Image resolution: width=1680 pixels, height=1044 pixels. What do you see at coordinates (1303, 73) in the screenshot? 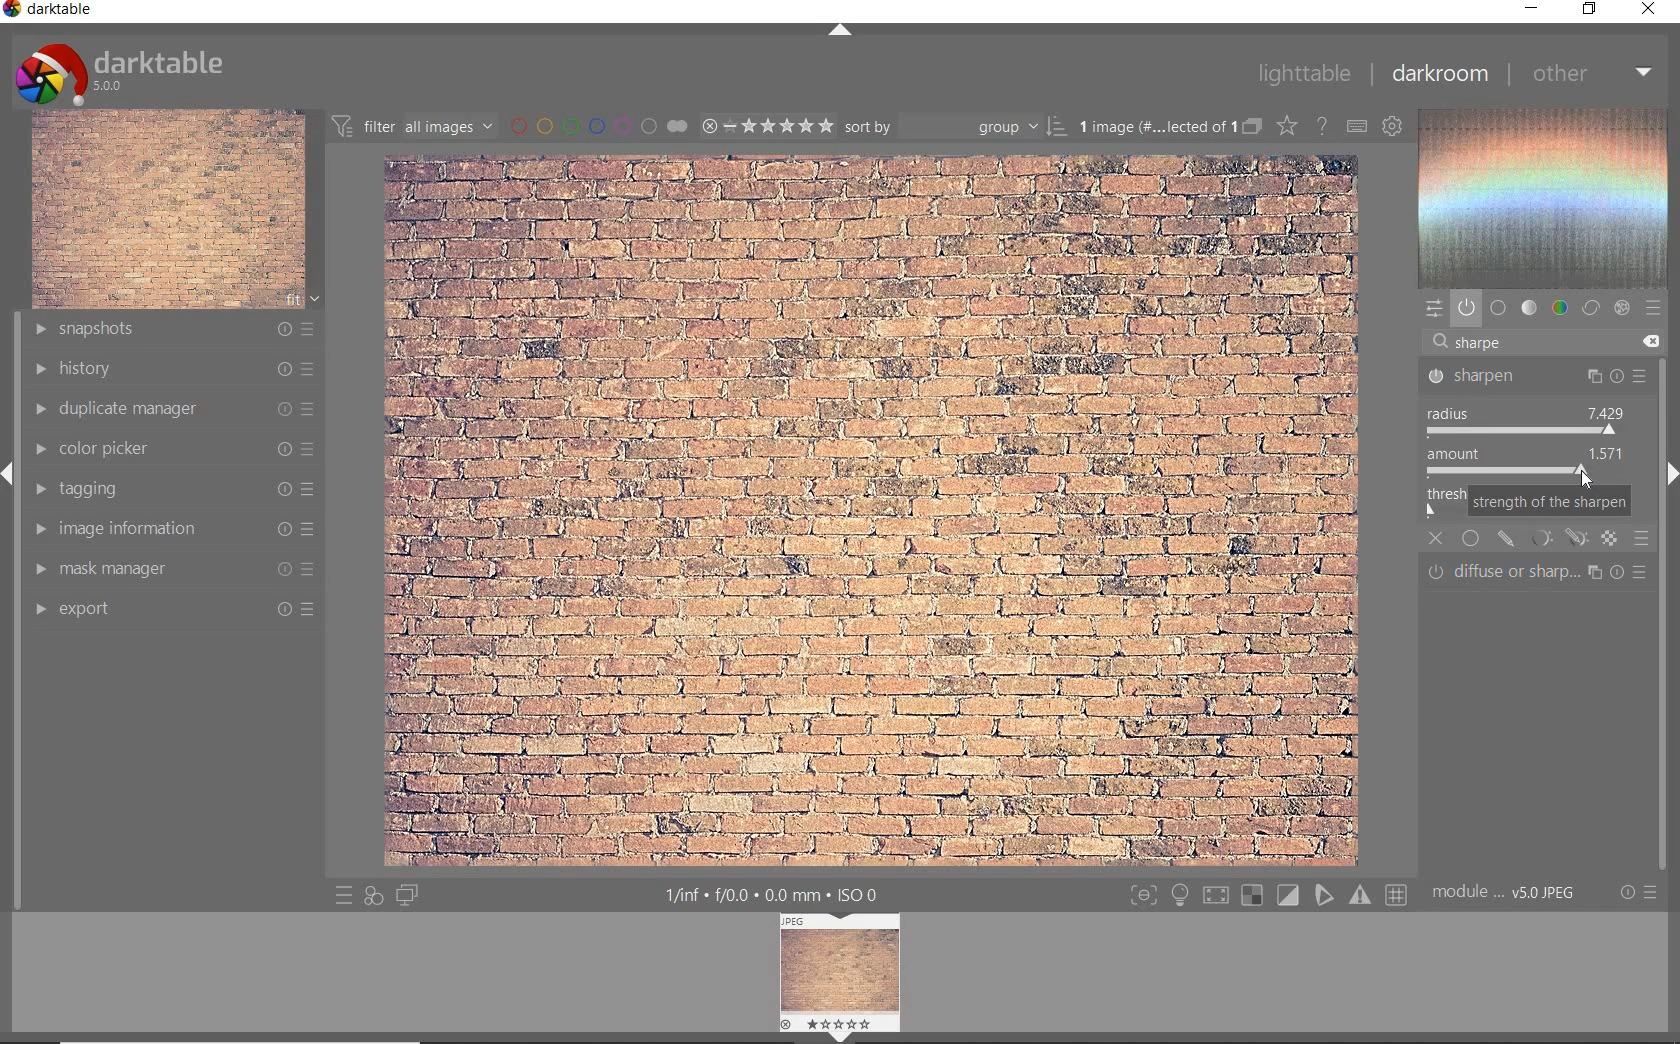
I see `lighttable` at bounding box center [1303, 73].